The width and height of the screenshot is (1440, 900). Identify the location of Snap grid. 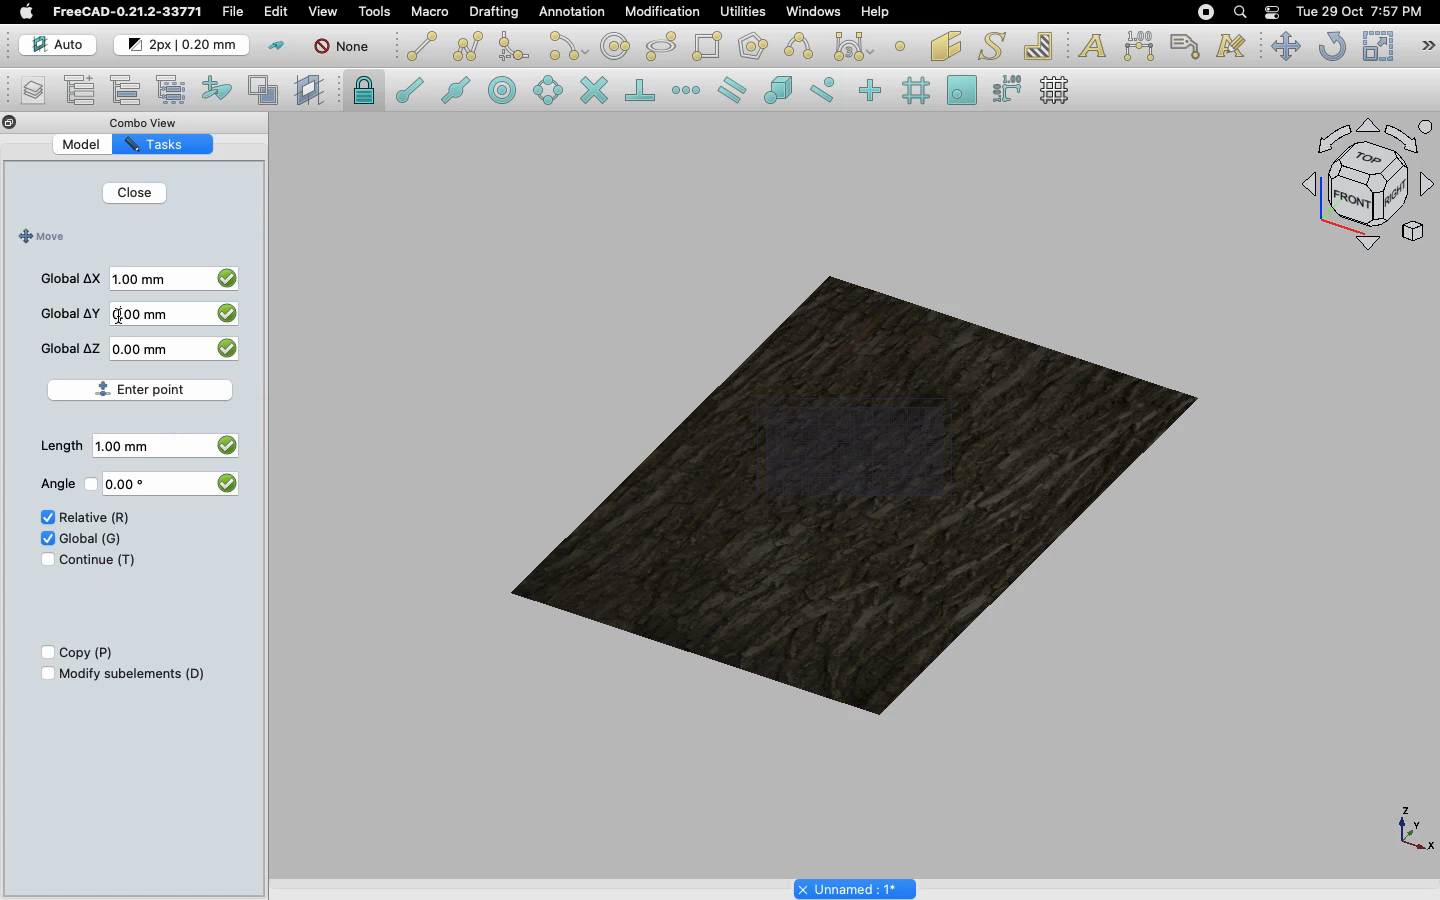
(918, 91).